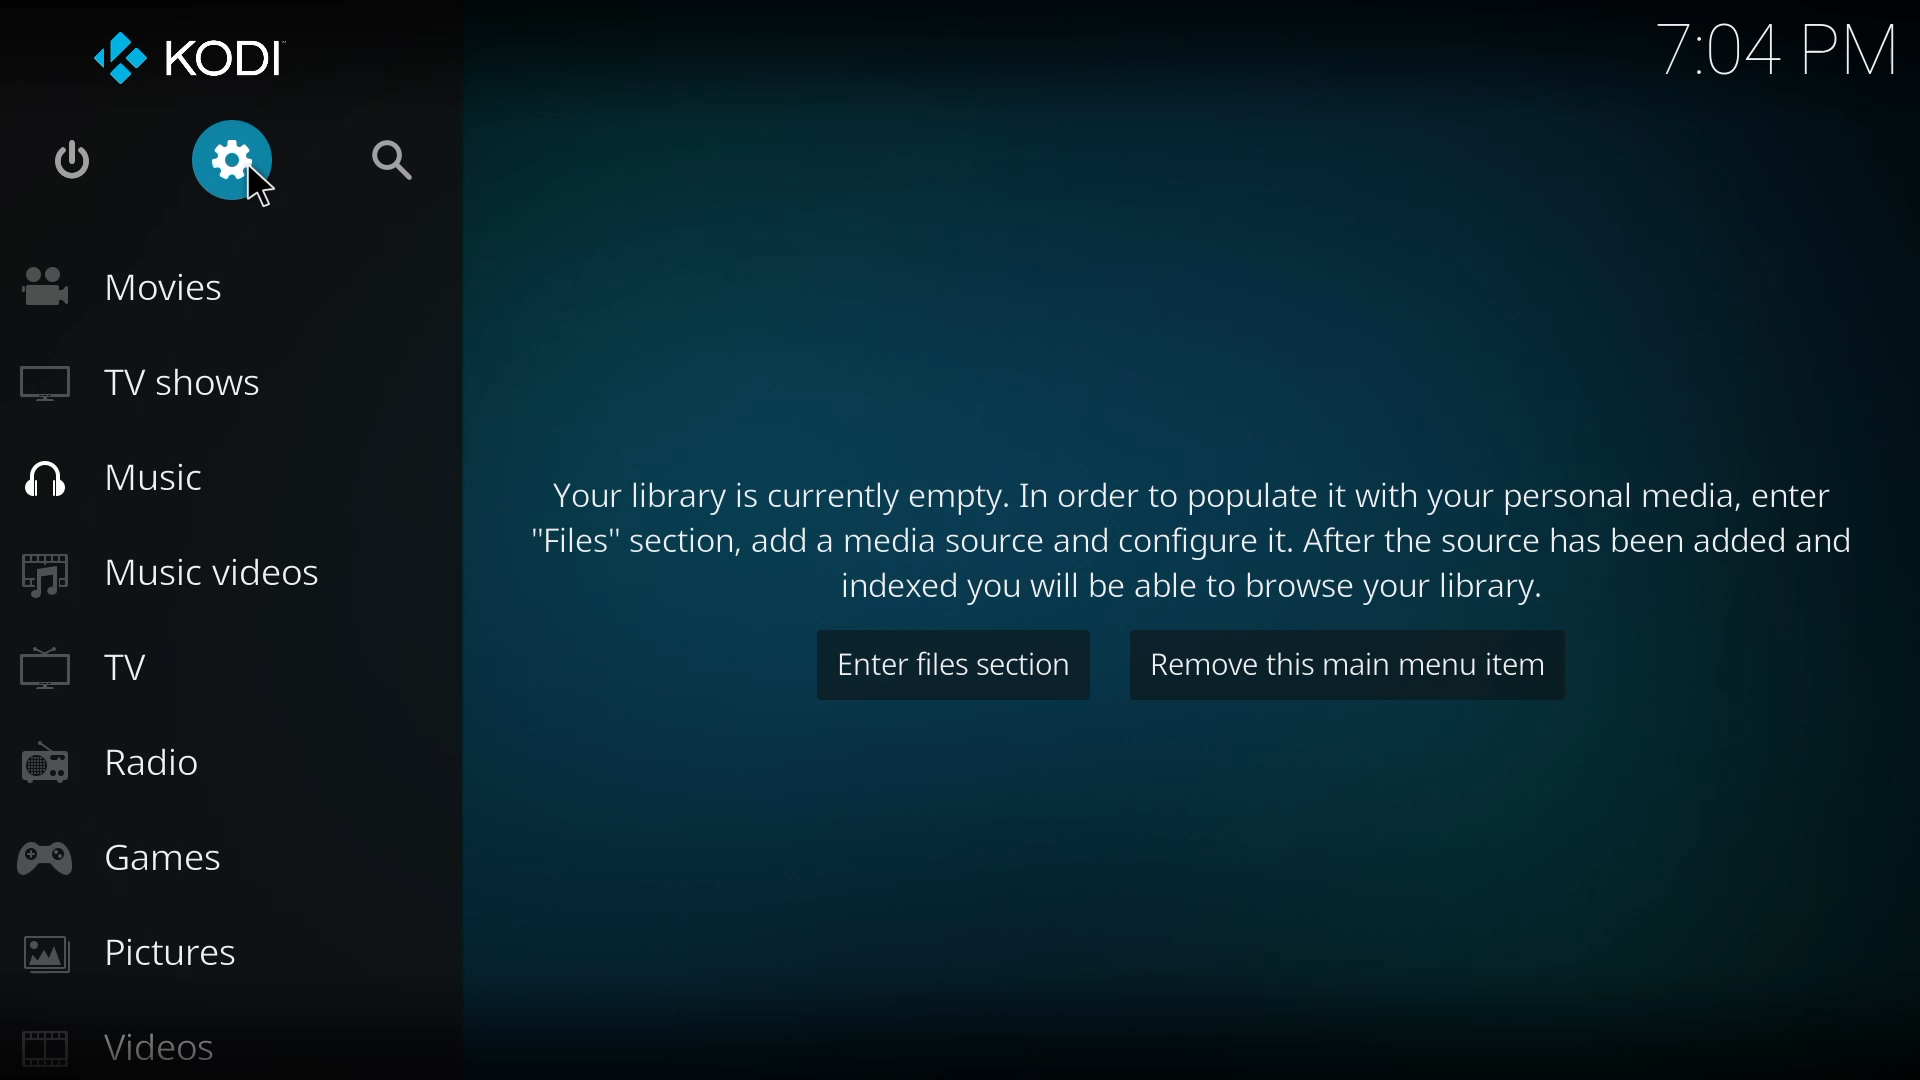 The image size is (1920, 1080). Describe the element at coordinates (182, 55) in the screenshot. I see `kodi` at that location.